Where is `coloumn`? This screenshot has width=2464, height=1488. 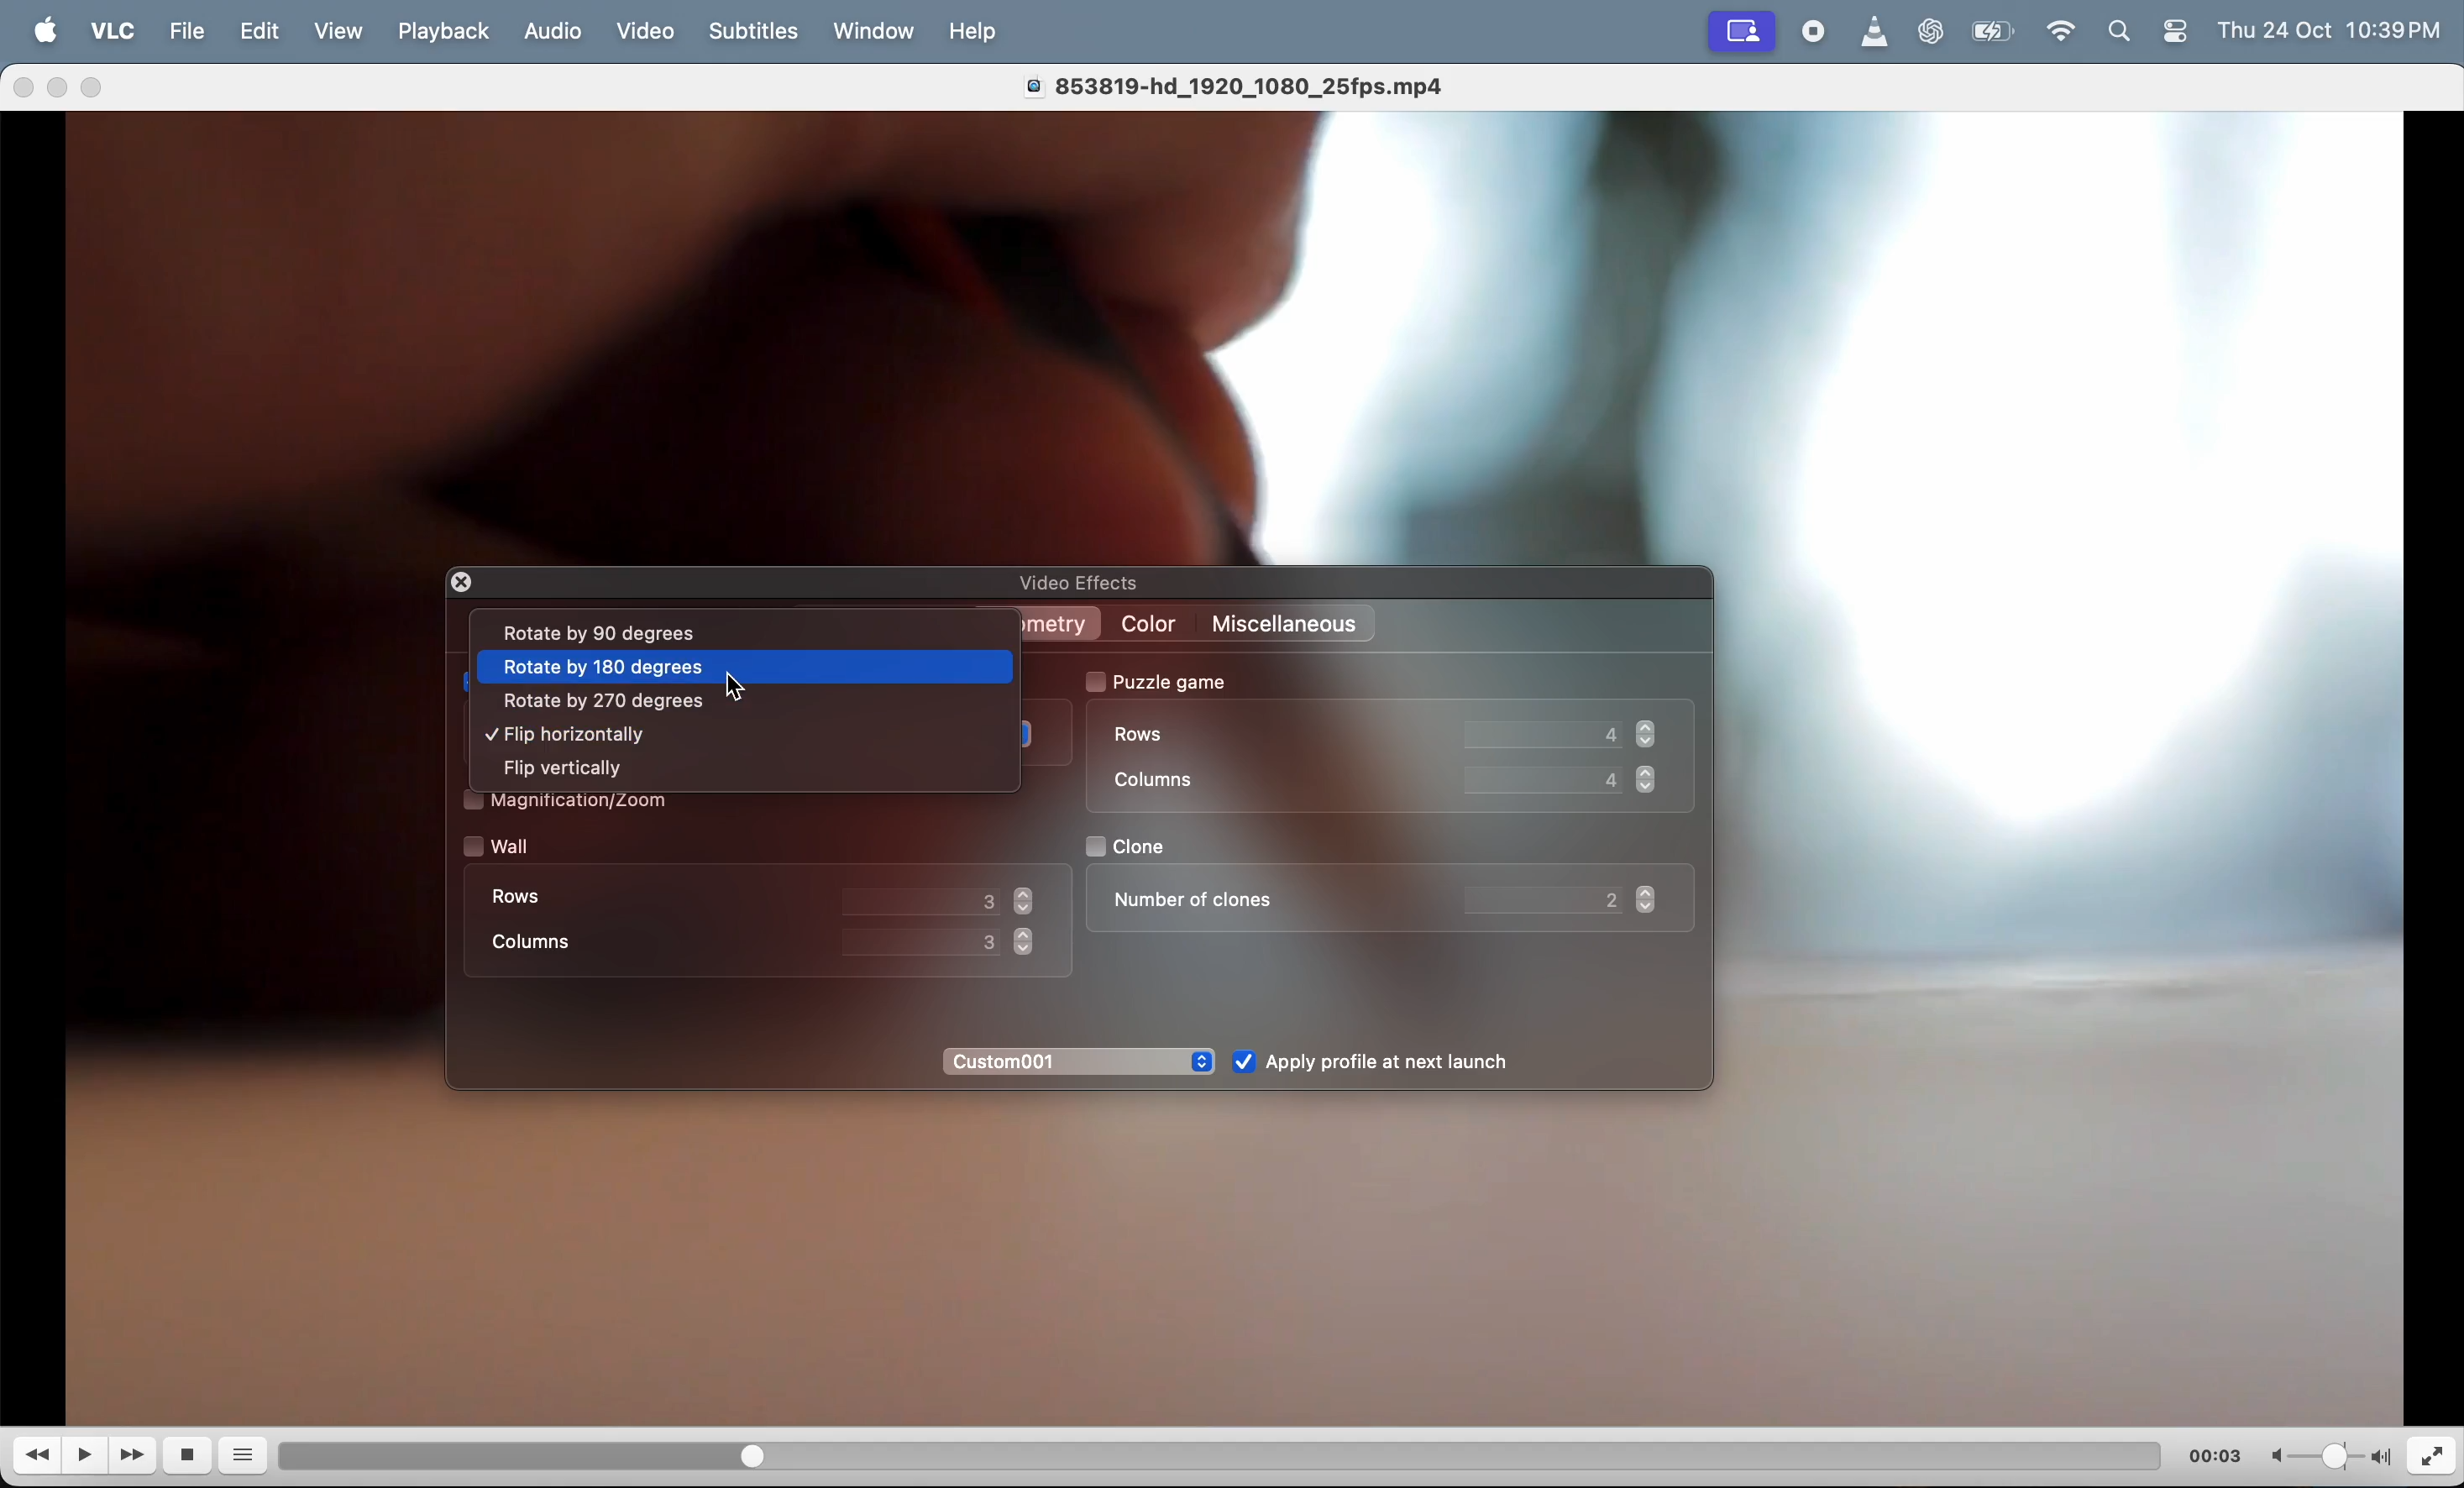
coloumn is located at coordinates (1160, 780).